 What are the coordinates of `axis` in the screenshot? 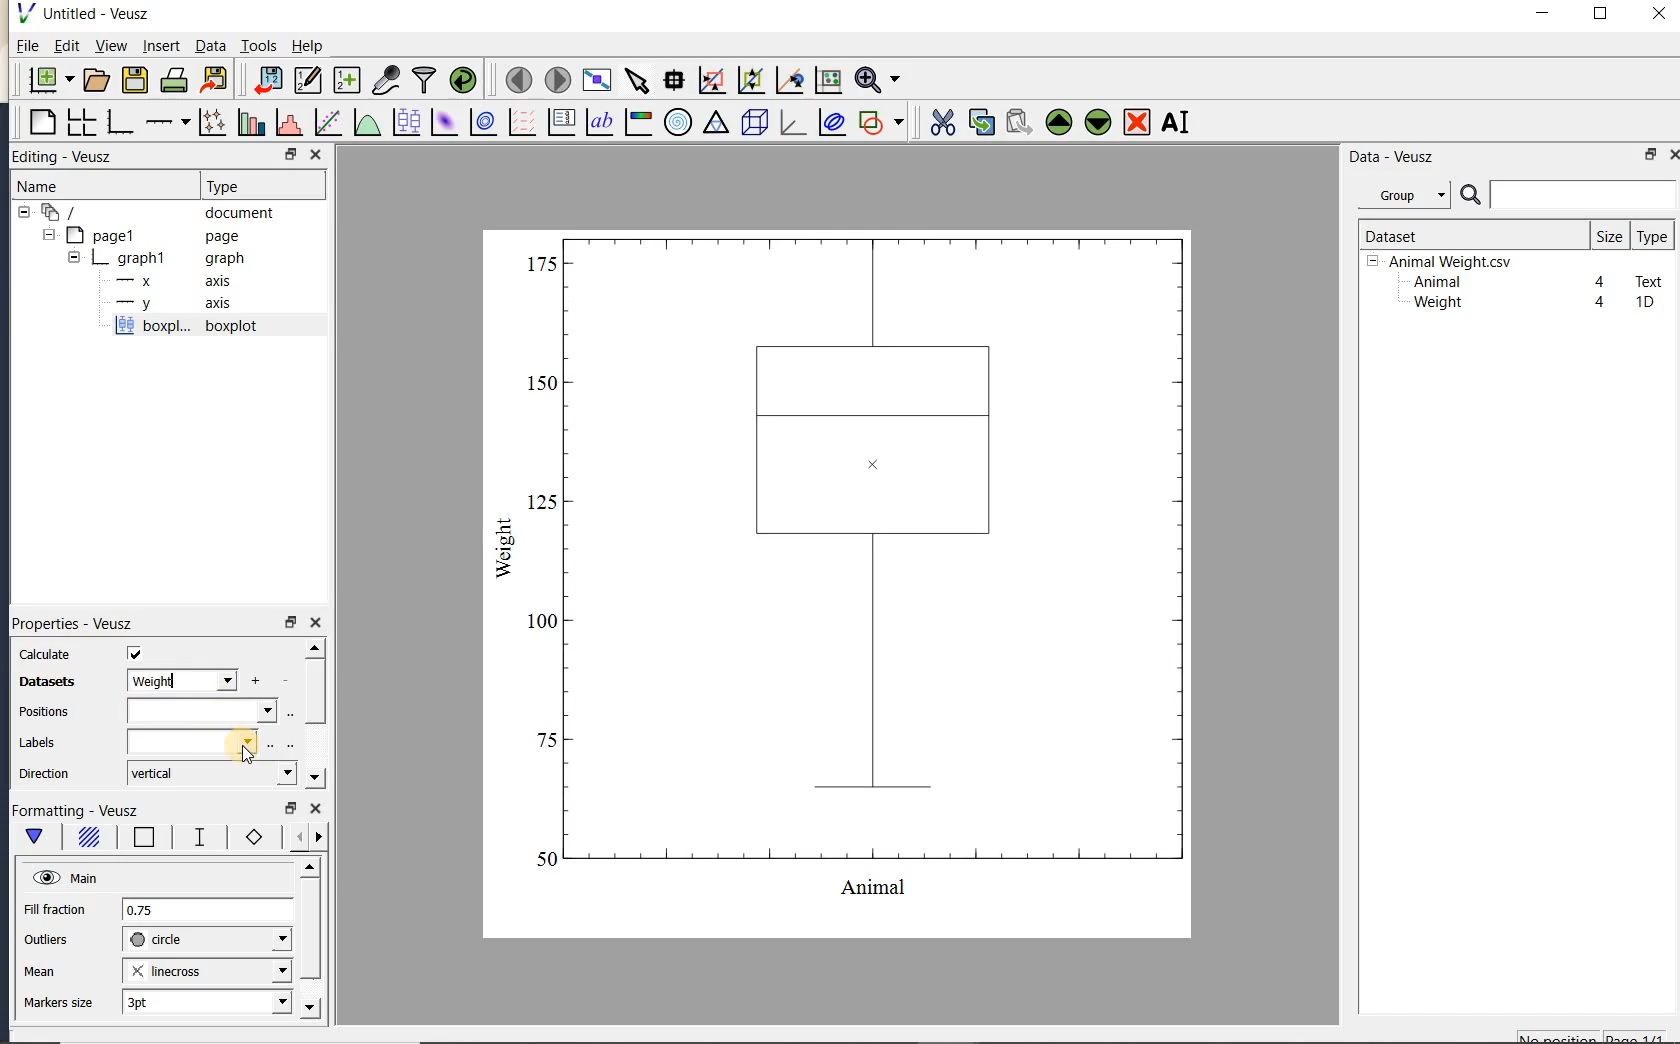 It's located at (169, 304).